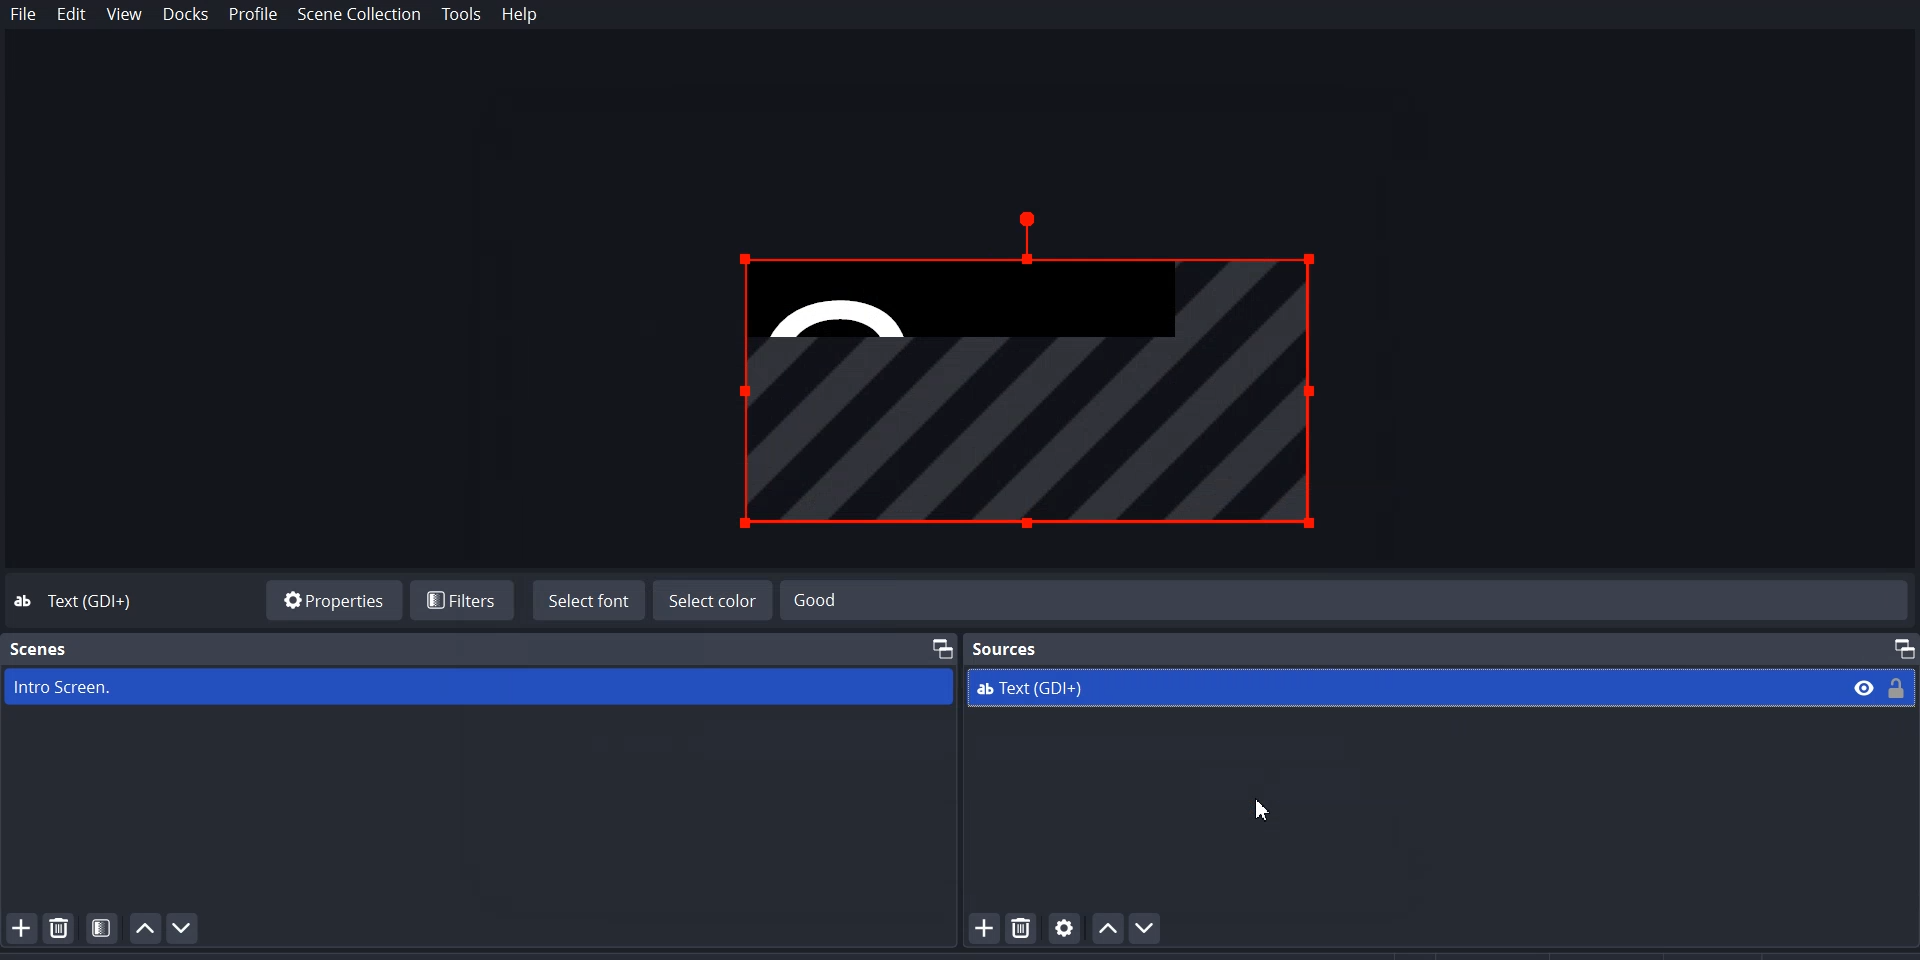  Describe the element at coordinates (330, 598) in the screenshot. I see `Properties` at that location.